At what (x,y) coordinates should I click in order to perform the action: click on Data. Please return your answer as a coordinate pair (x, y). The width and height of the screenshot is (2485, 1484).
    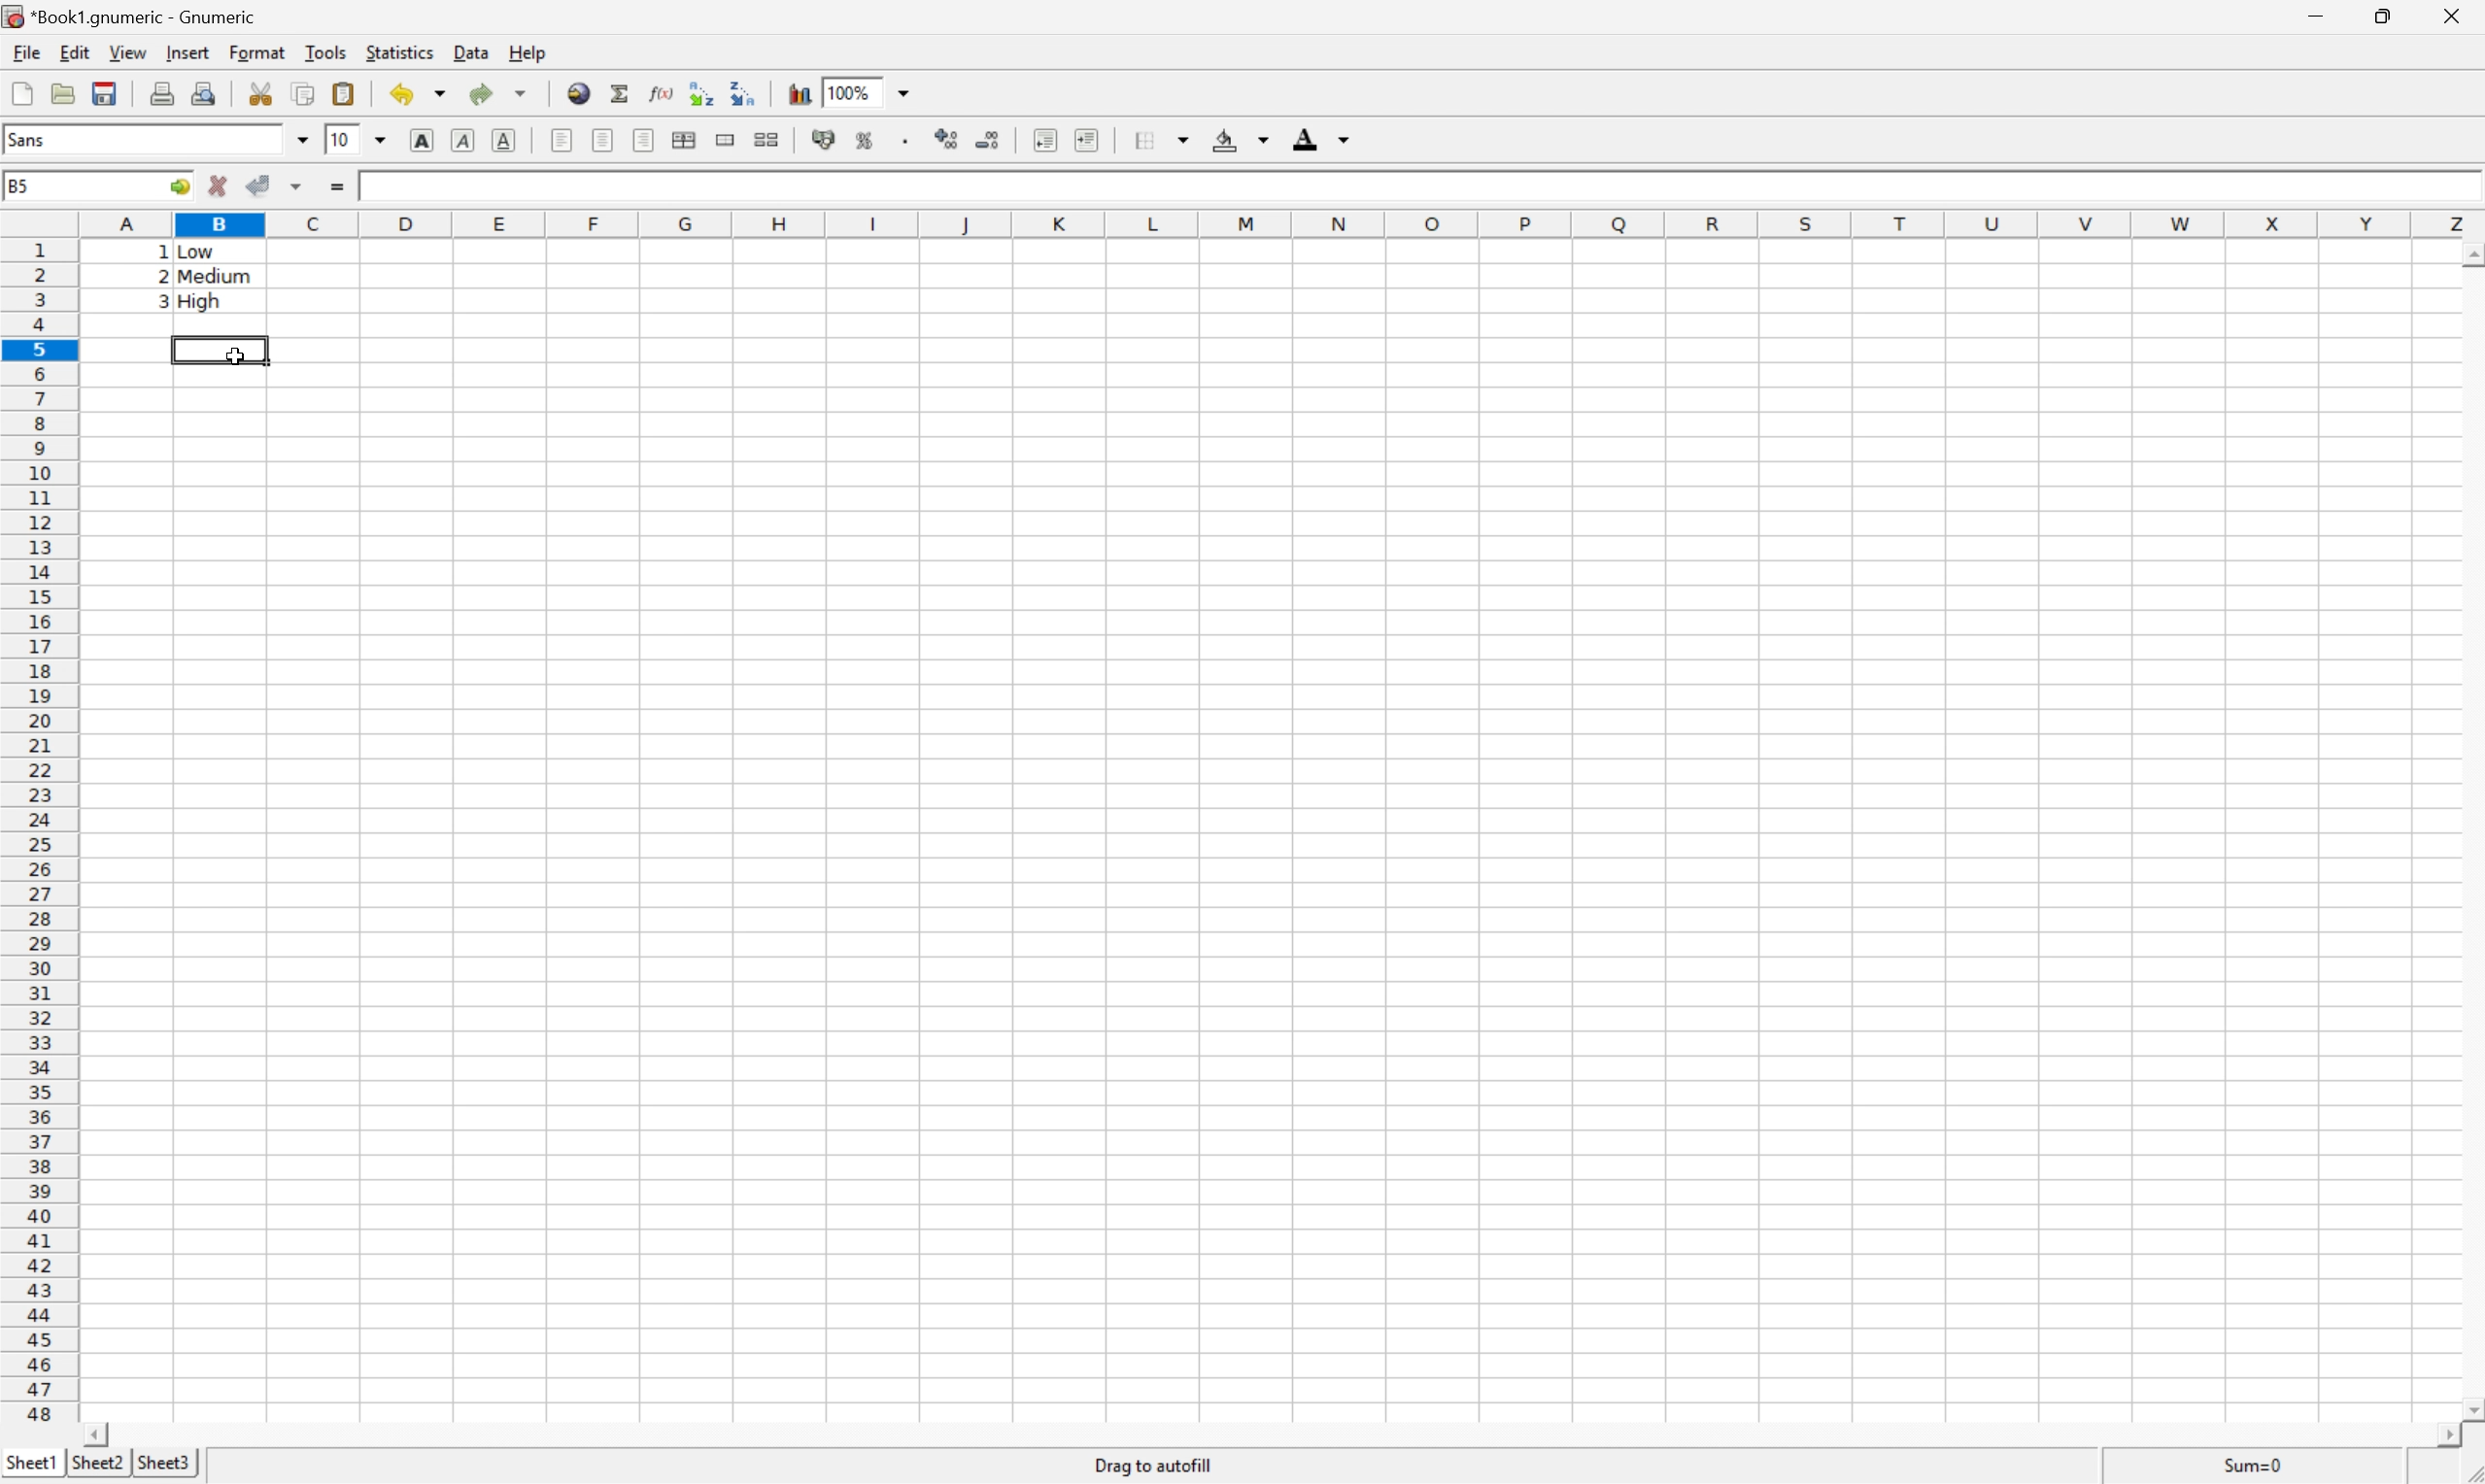
    Looking at the image, I should click on (471, 53).